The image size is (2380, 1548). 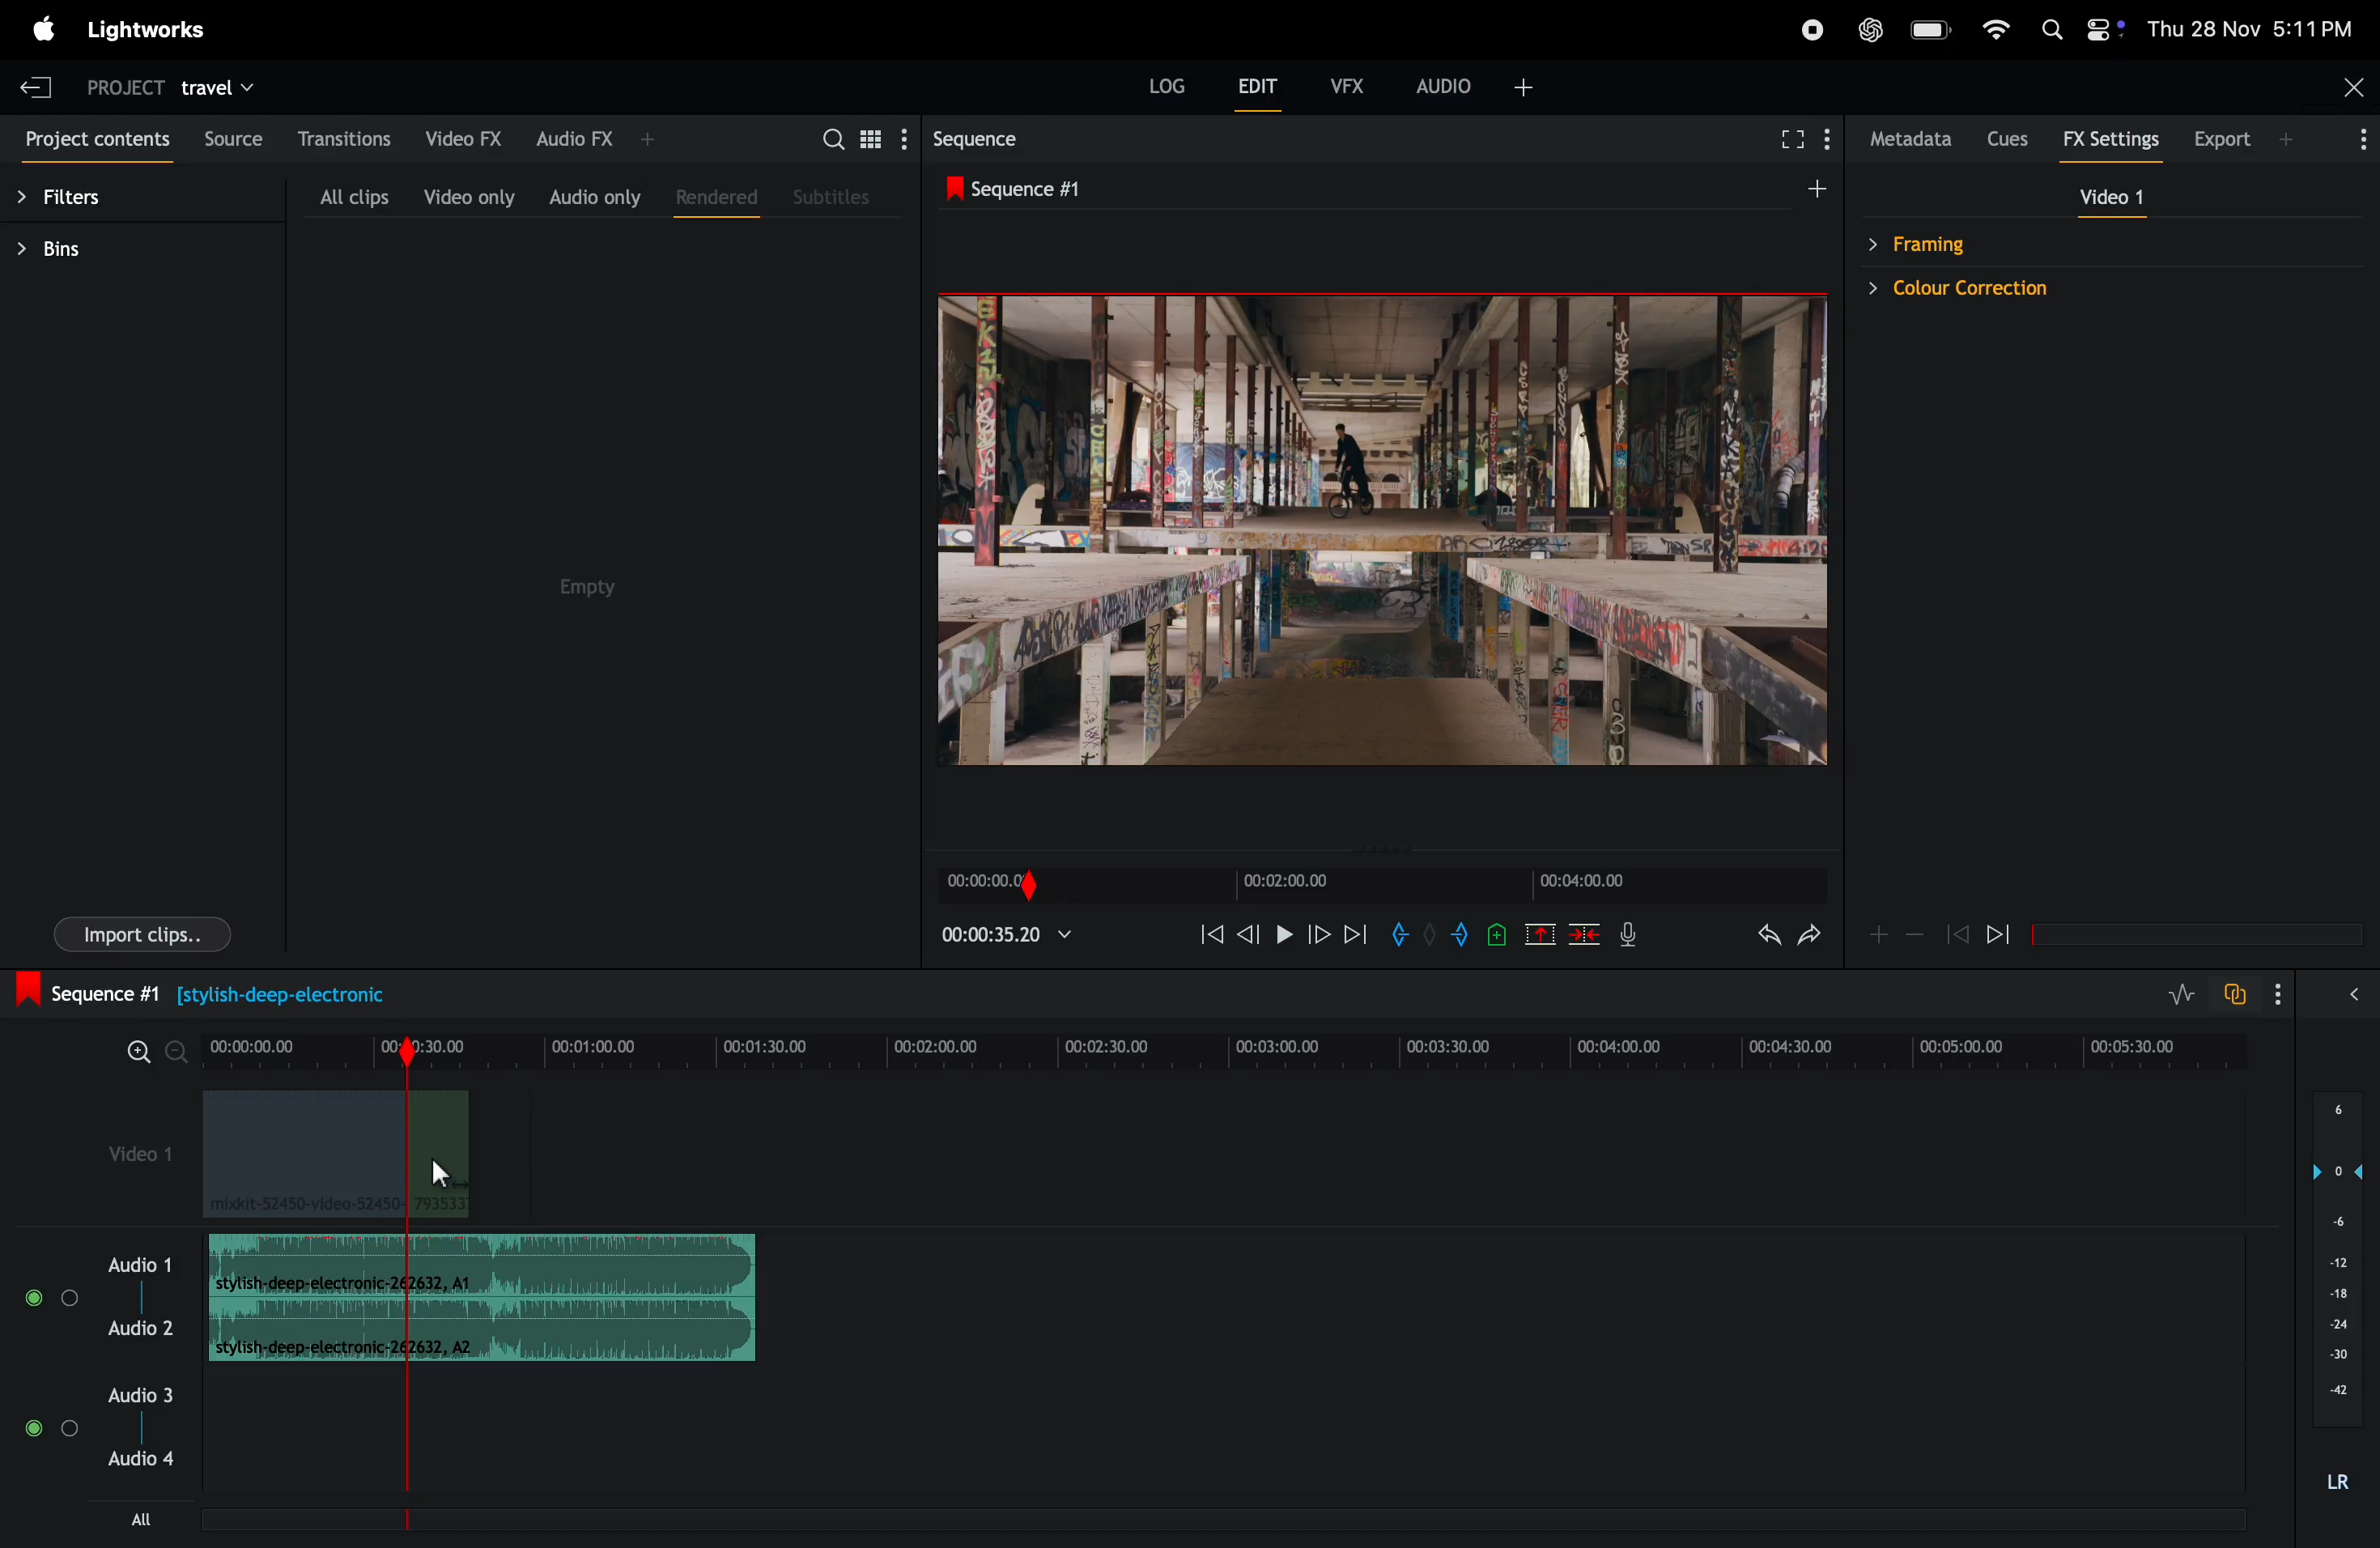 I want to click on add, so click(x=1803, y=195).